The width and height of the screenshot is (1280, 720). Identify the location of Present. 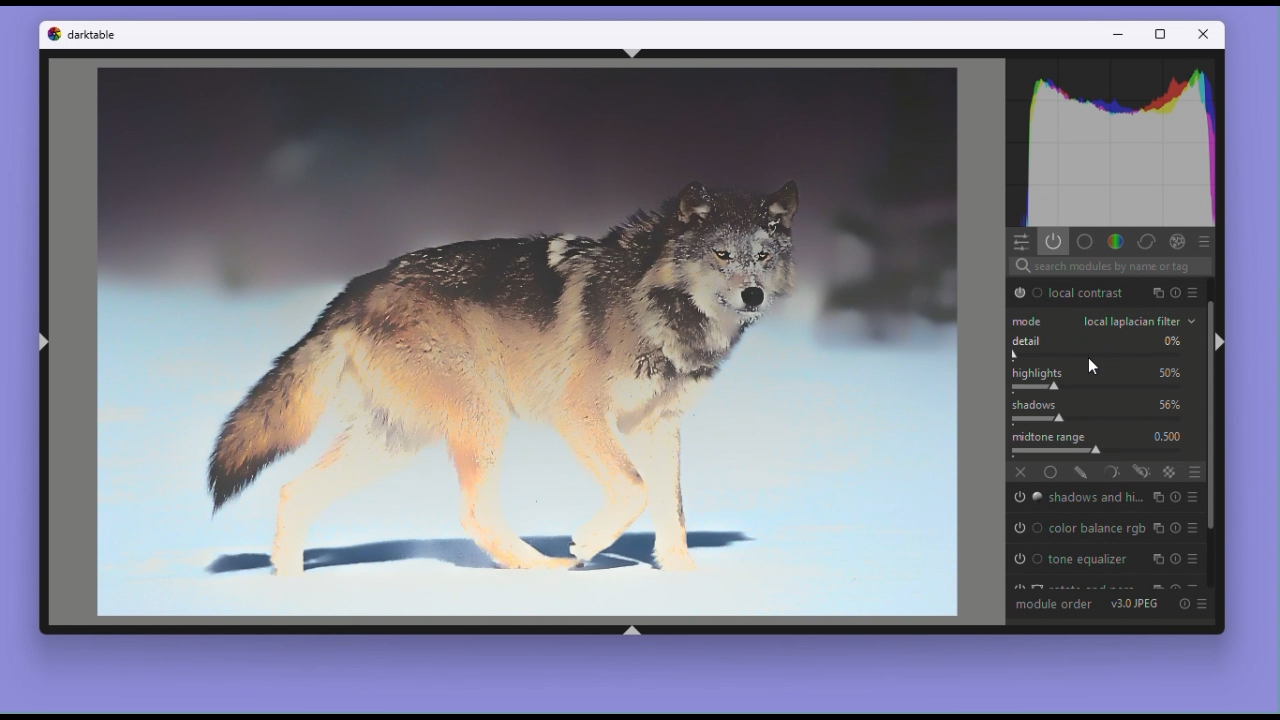
(1201, 601).